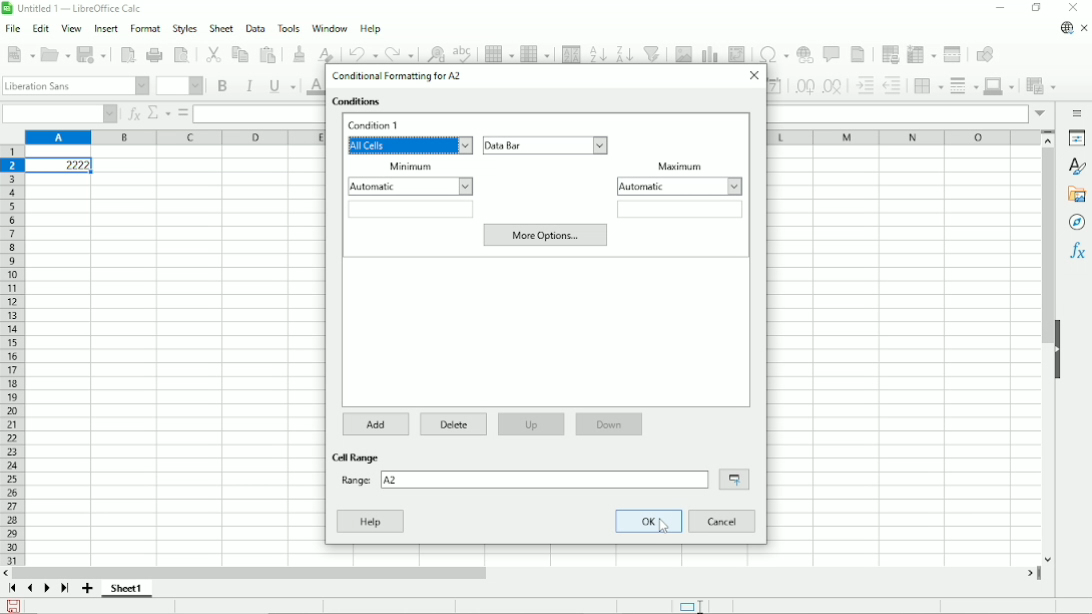  Describe the element at coordinates (804, 86) in the screenshot. I see `Add decimal place` at that location.